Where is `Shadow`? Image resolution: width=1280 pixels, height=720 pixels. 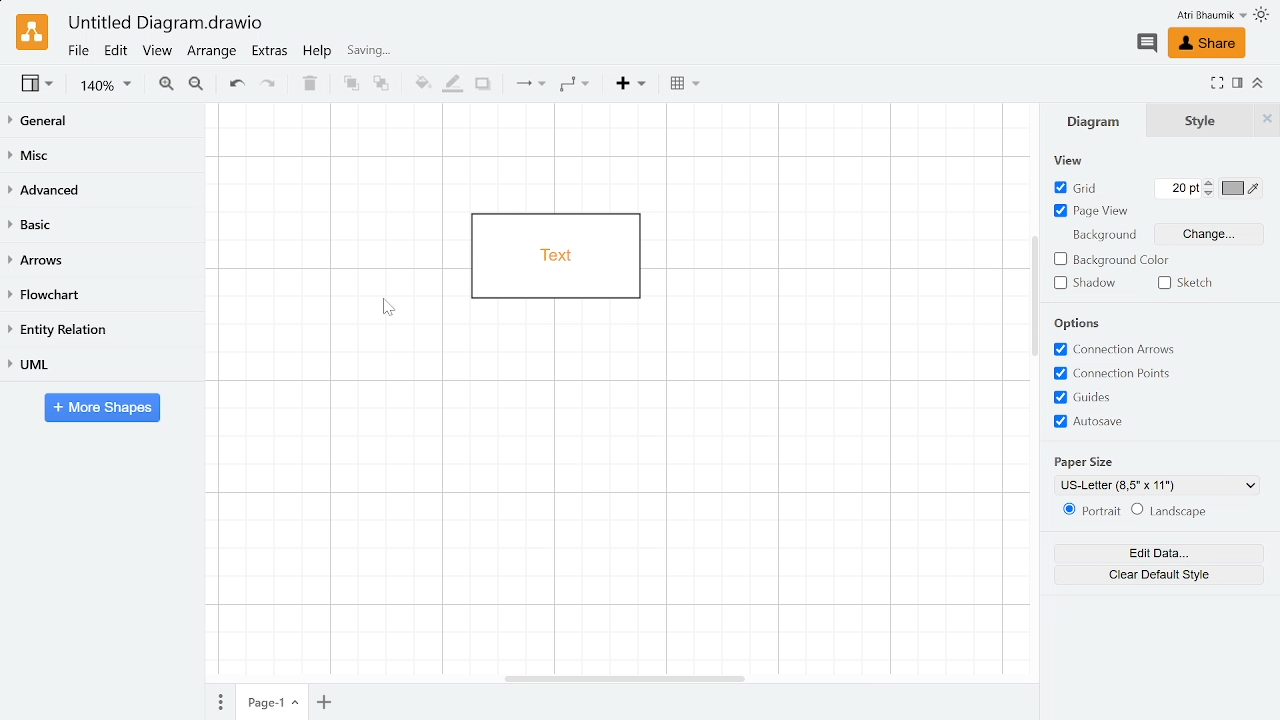 Shadow is located at coordinates (1086, 284).